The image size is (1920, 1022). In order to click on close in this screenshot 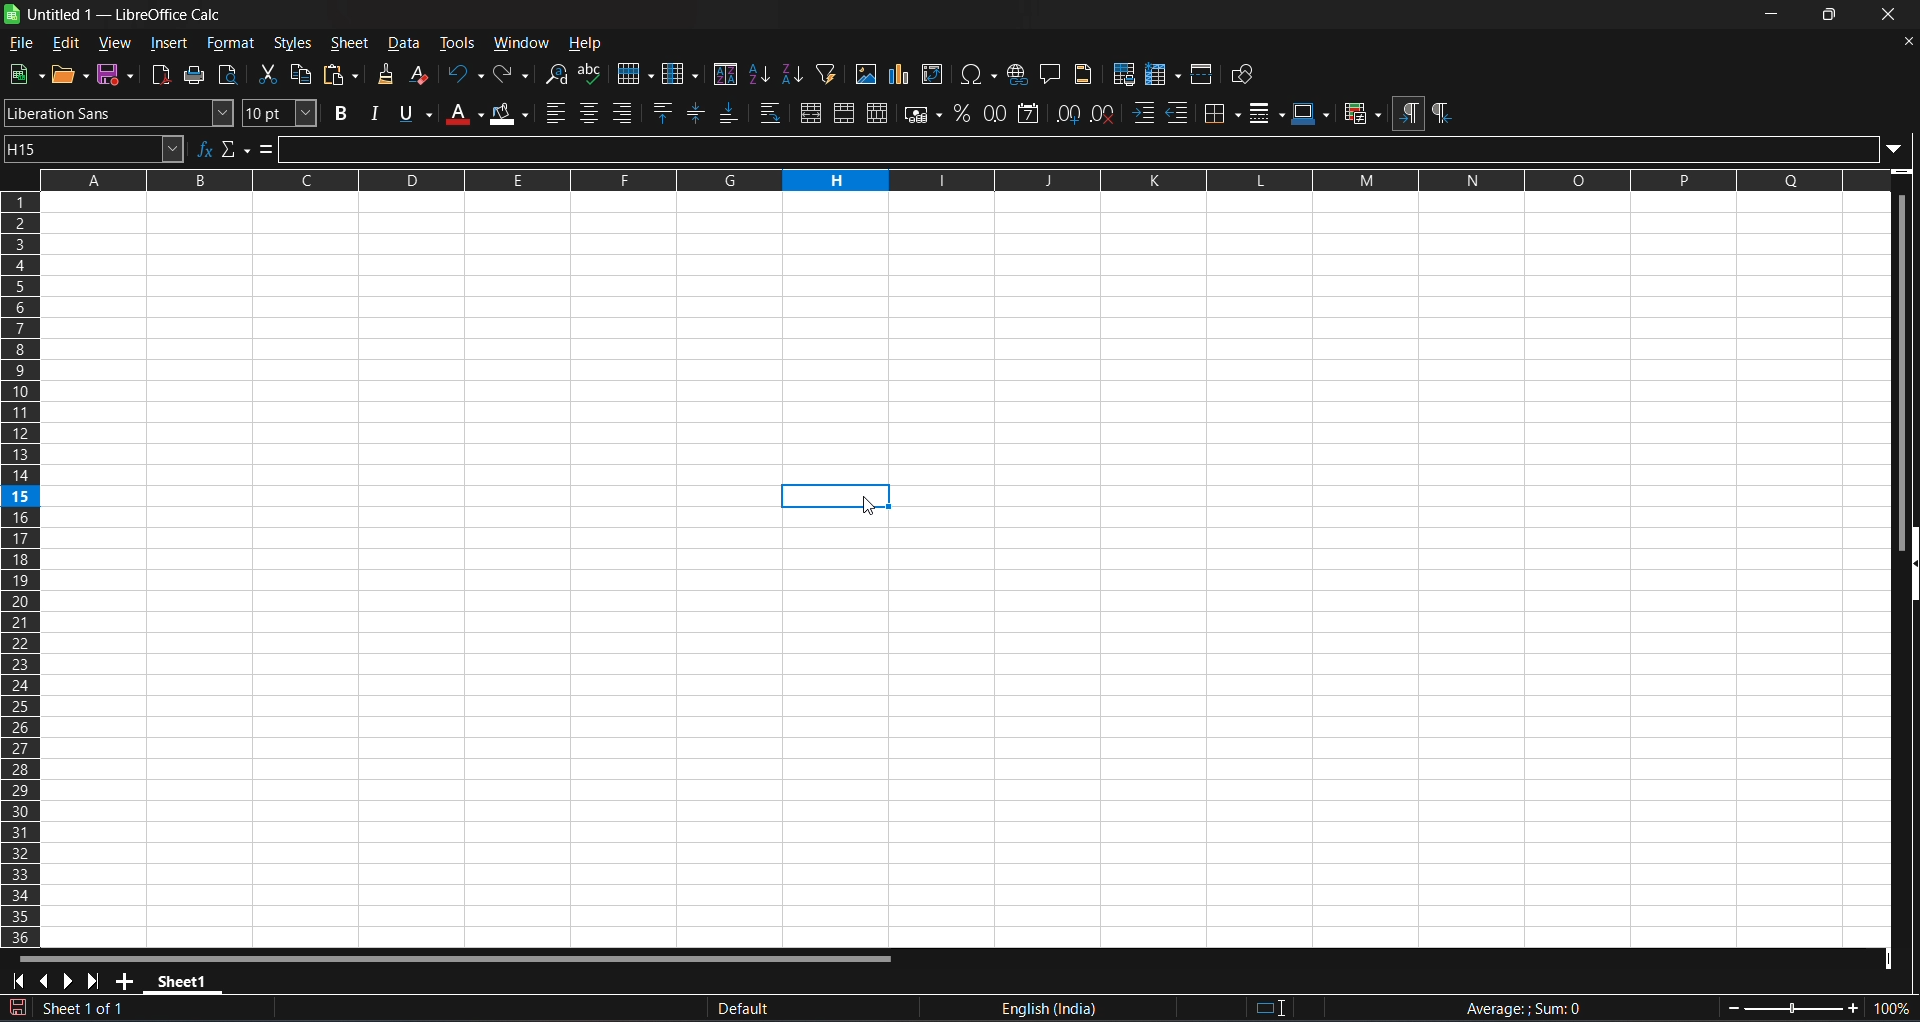, I will do `click(1890, 16)`.